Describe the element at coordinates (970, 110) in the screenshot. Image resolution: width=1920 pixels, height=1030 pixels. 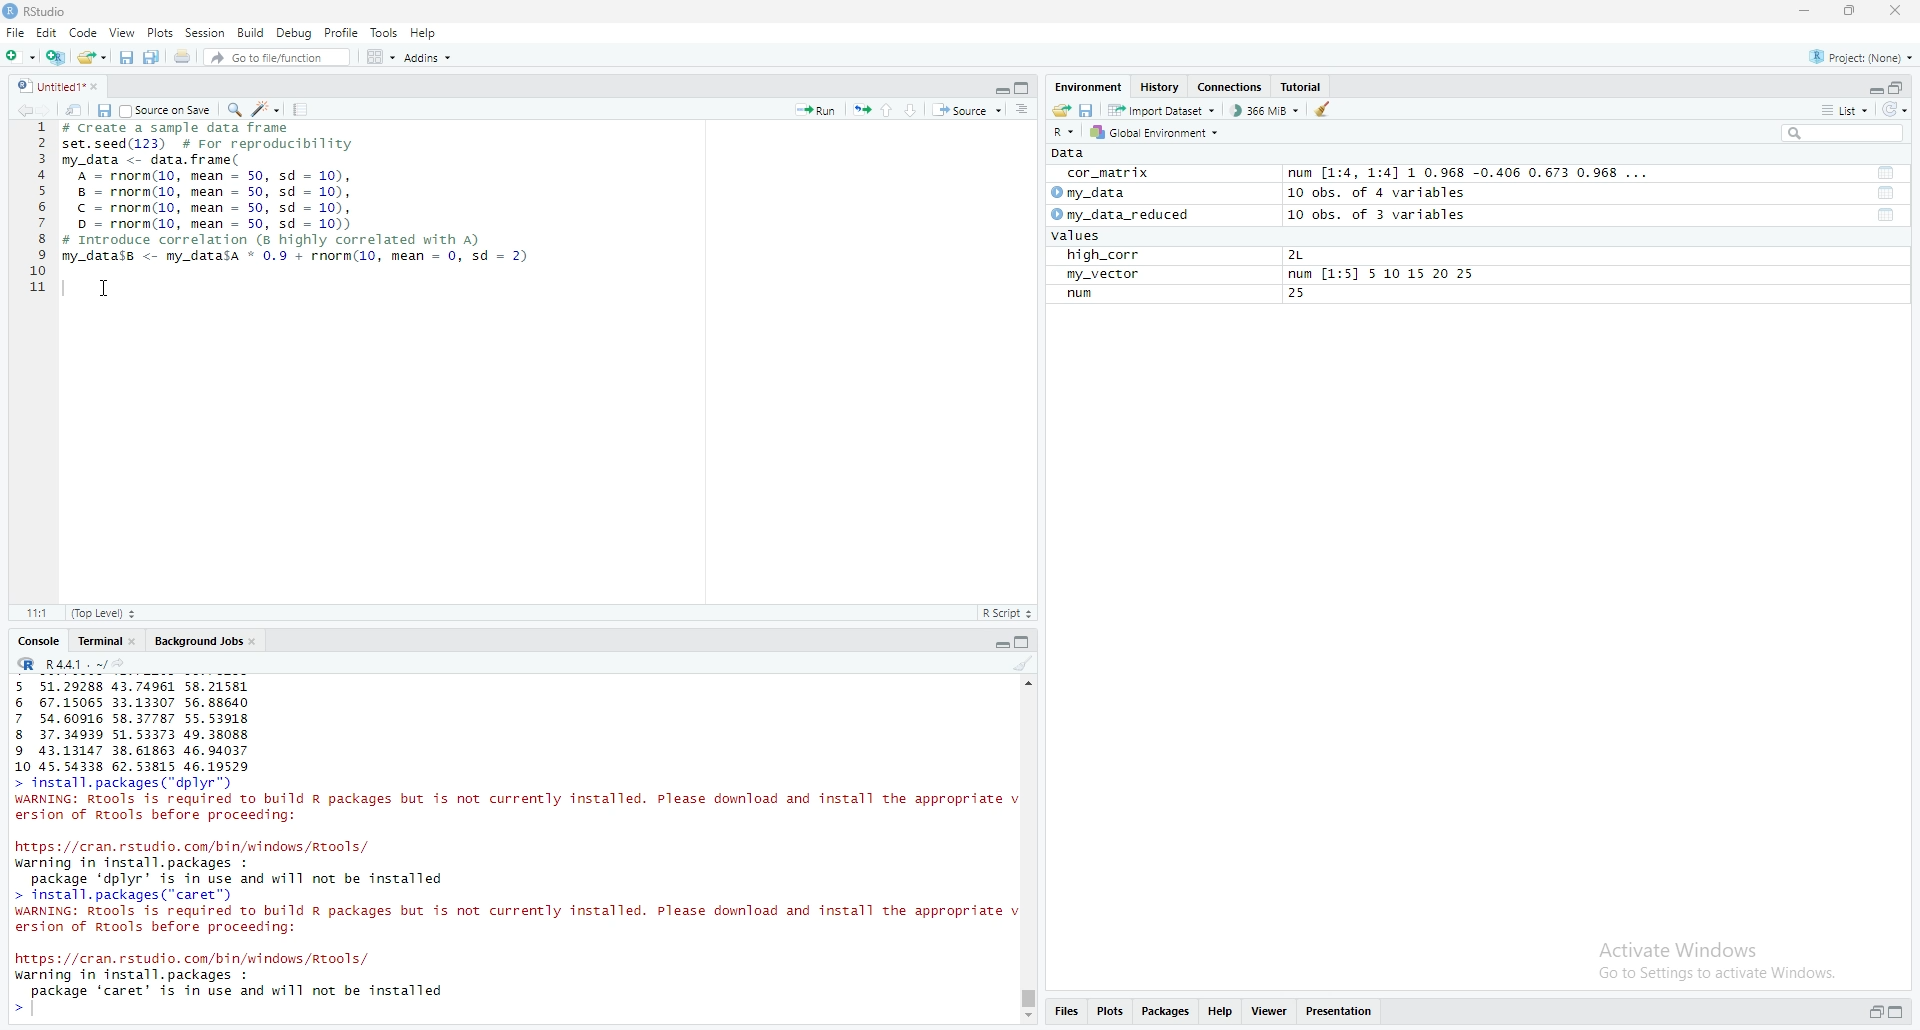
I see `Source` at that location.